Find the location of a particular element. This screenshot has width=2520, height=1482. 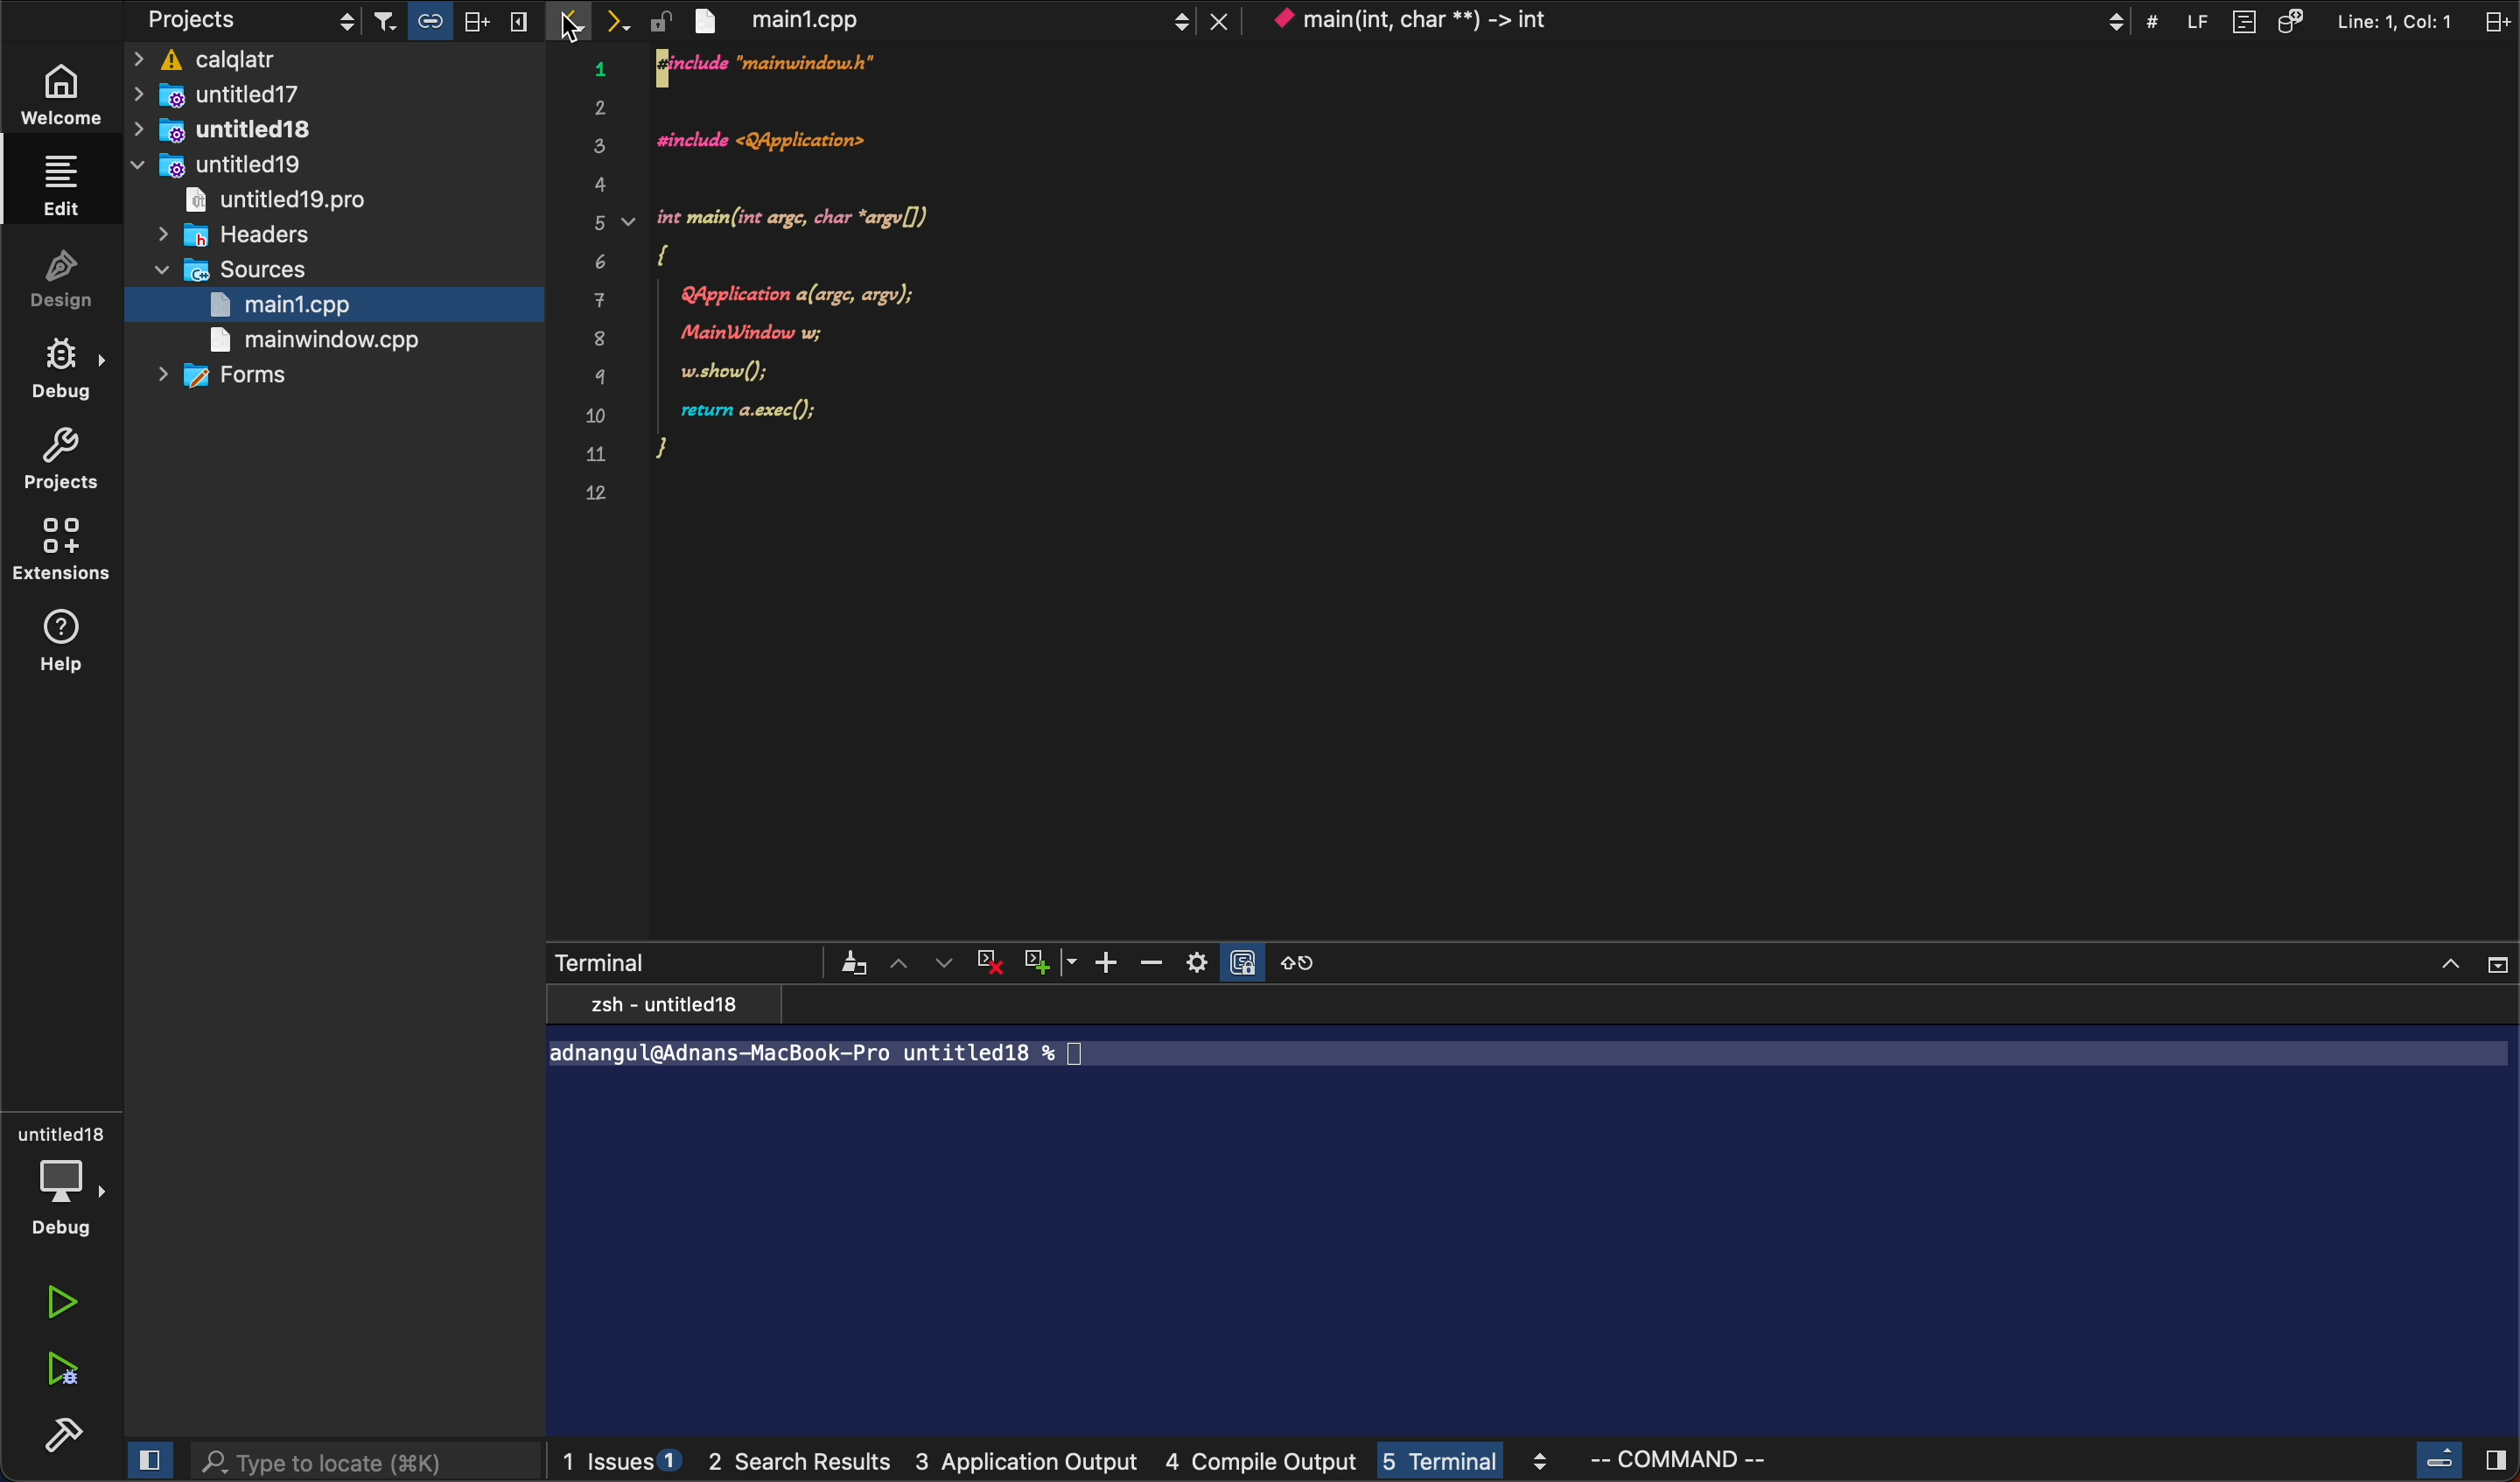

forward arrow is located at coordinates (627, 22).